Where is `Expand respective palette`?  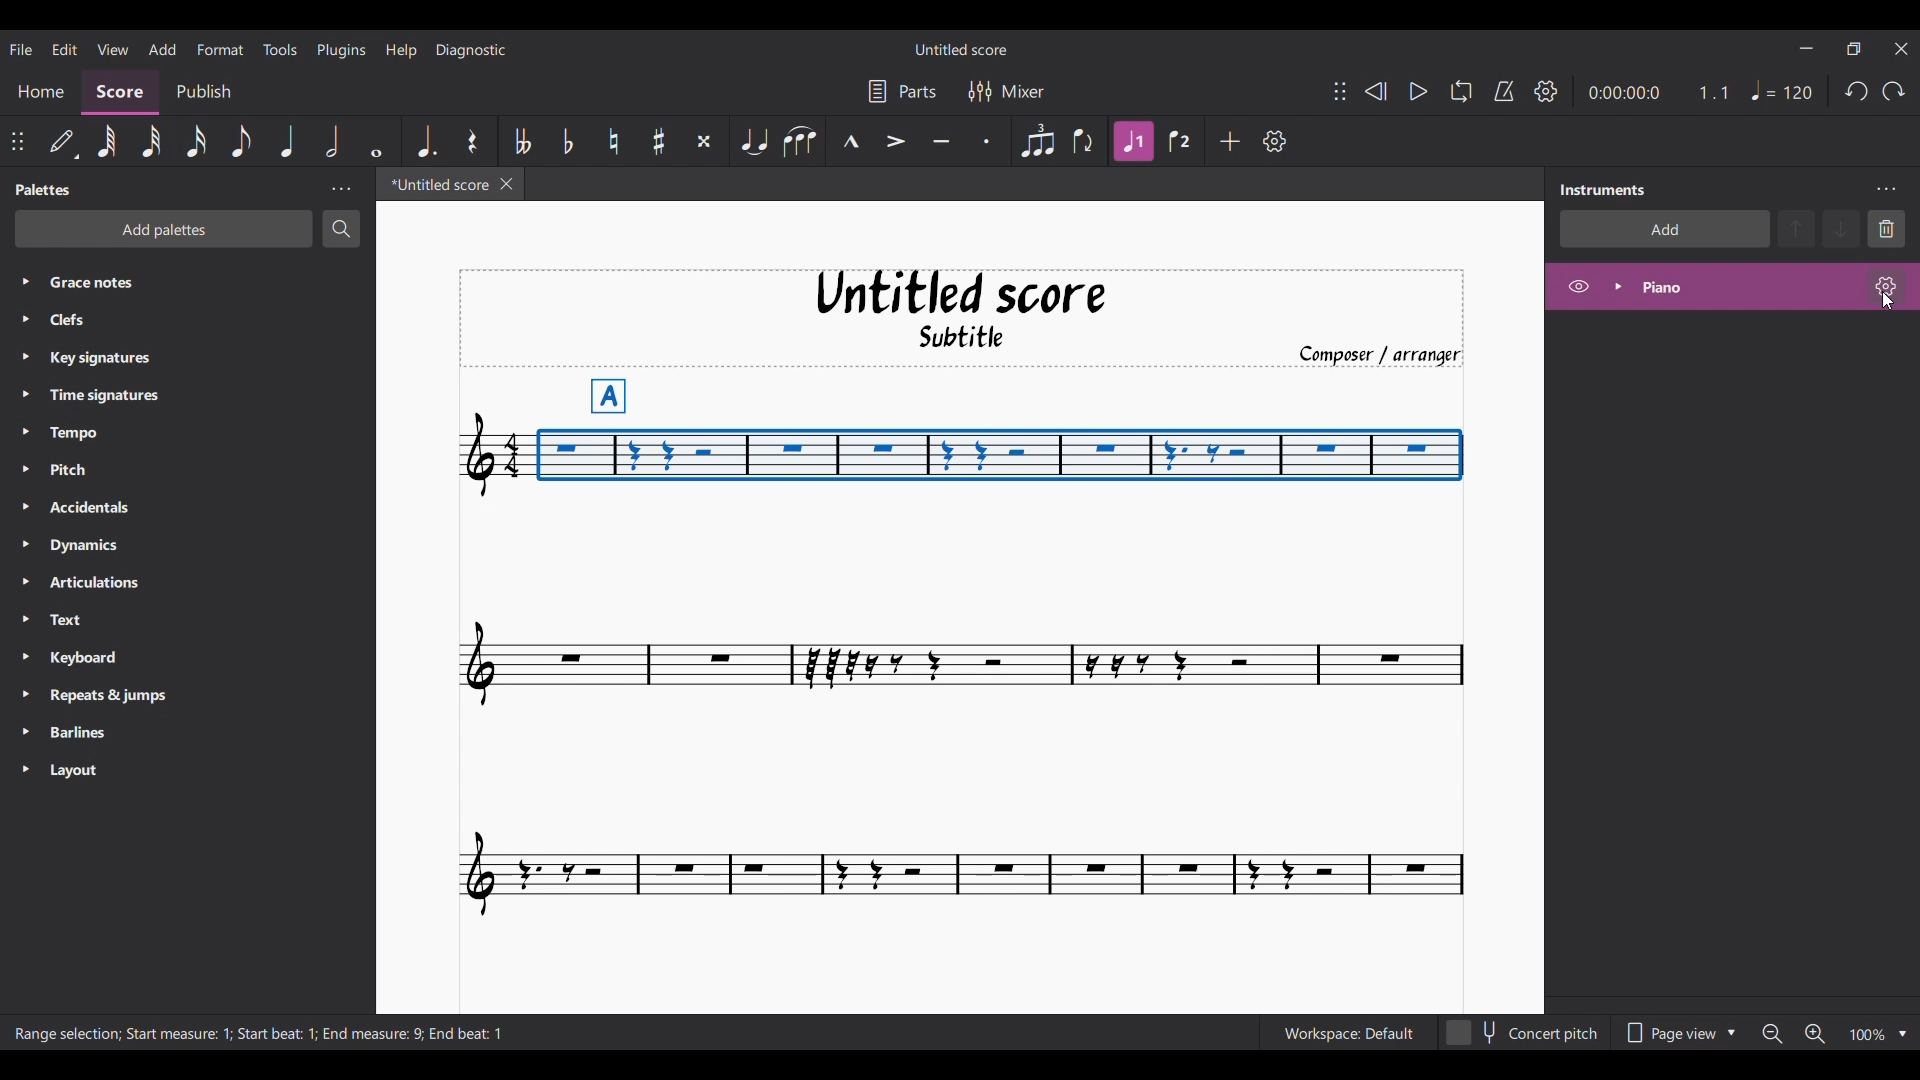
Expand respective palette is located at coordinates (18, 525).